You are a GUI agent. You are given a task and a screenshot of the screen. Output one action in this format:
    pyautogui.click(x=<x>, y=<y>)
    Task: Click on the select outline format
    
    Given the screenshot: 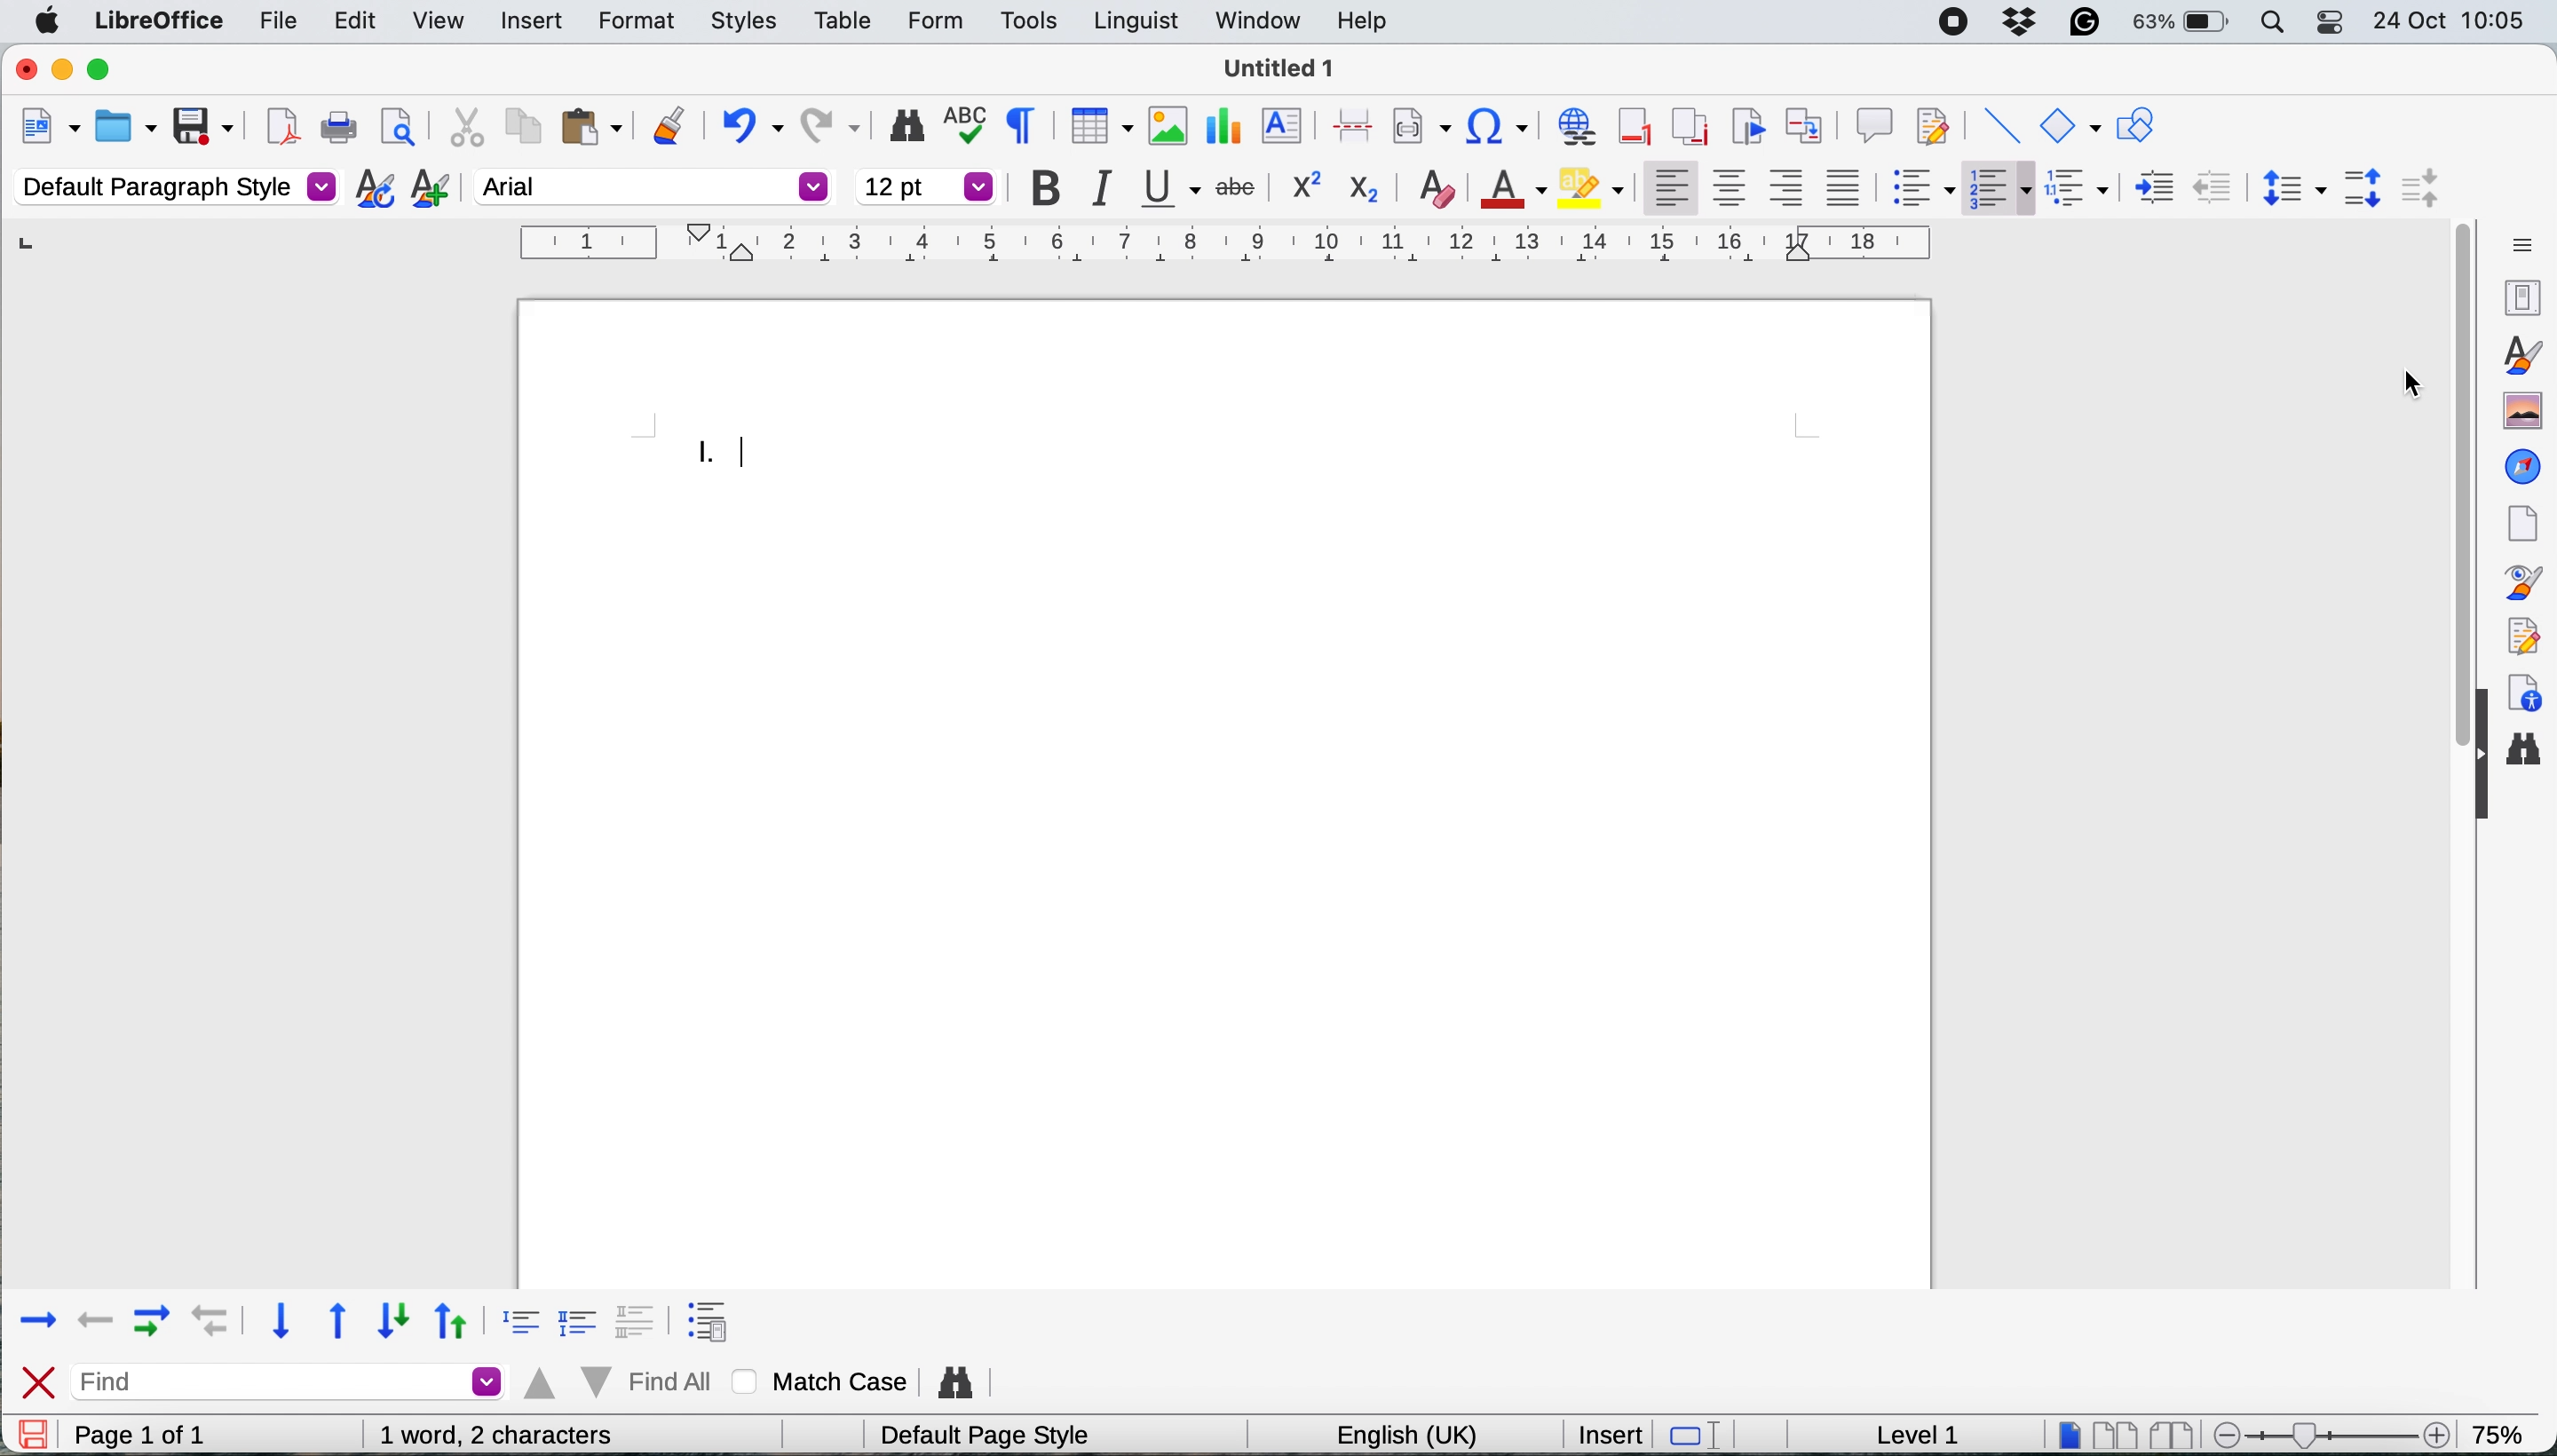 What is the action you would take?
    pyautogui.click(x=2085, y=187)
    